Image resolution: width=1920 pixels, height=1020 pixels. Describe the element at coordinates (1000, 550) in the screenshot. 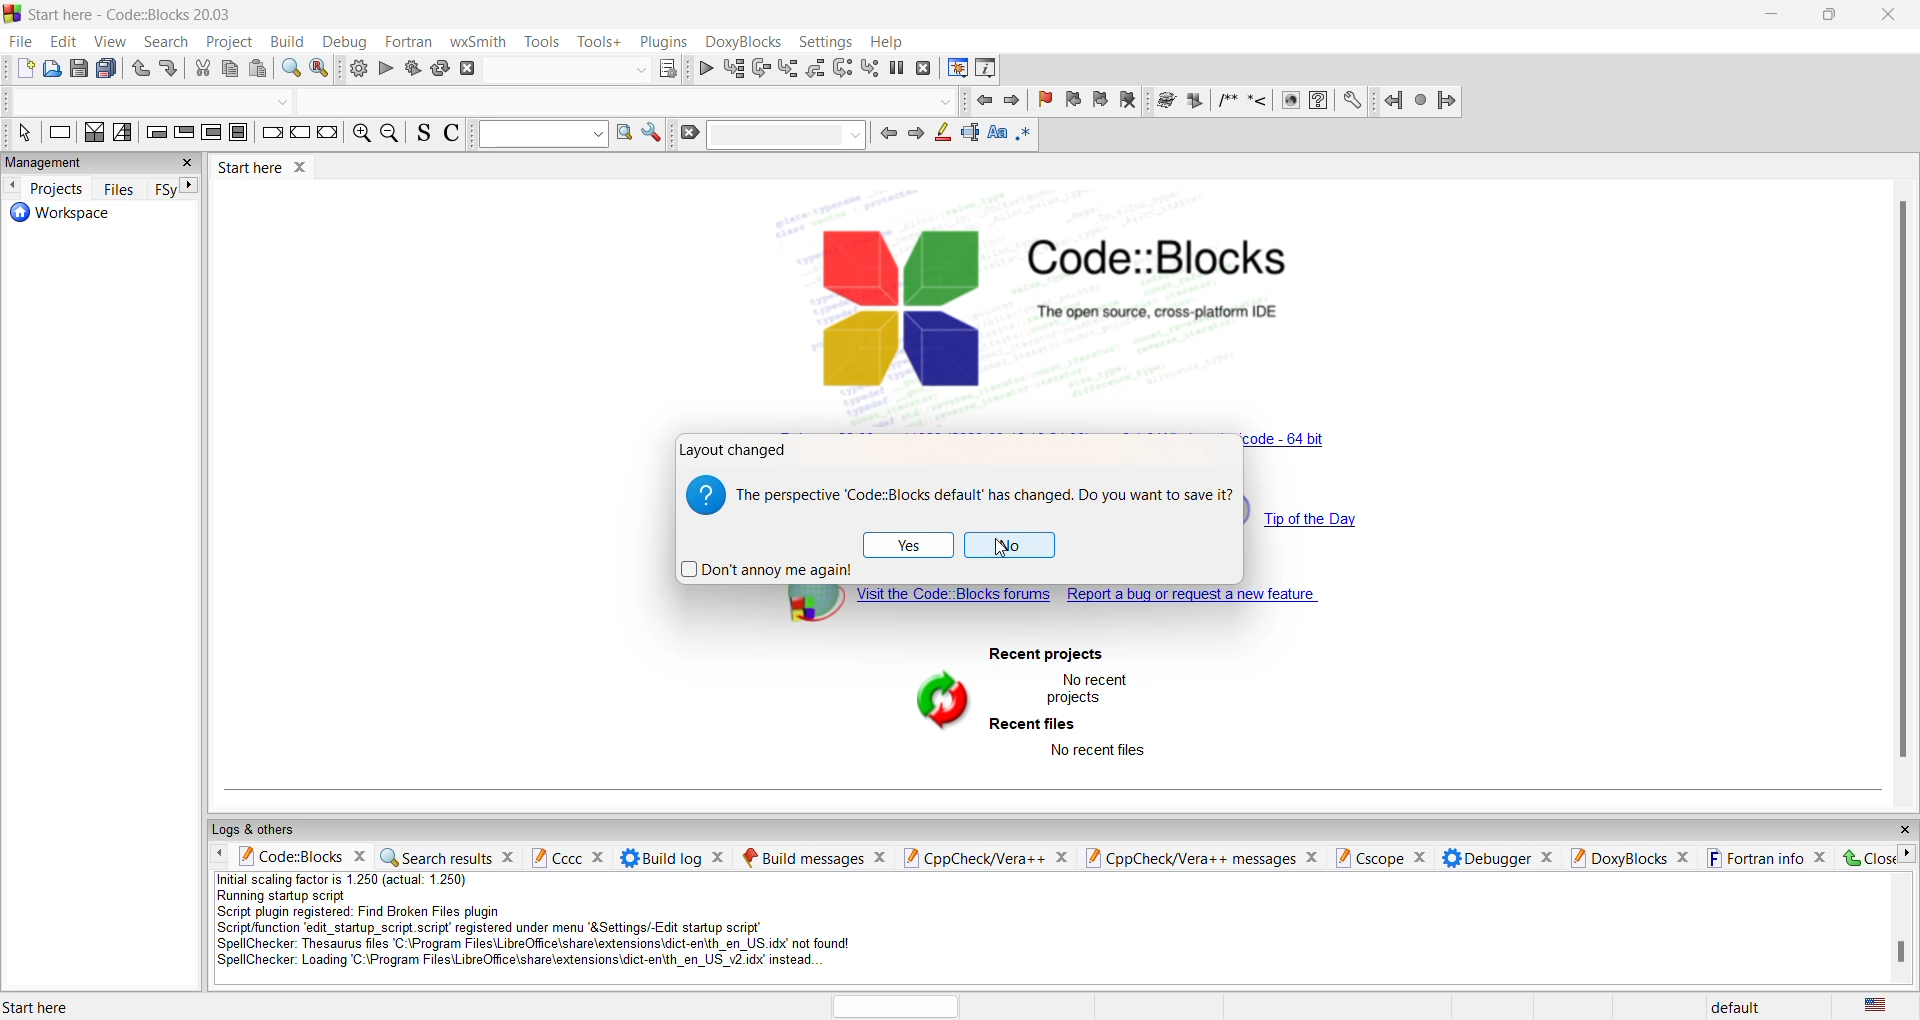

I see `cursor` at that location.